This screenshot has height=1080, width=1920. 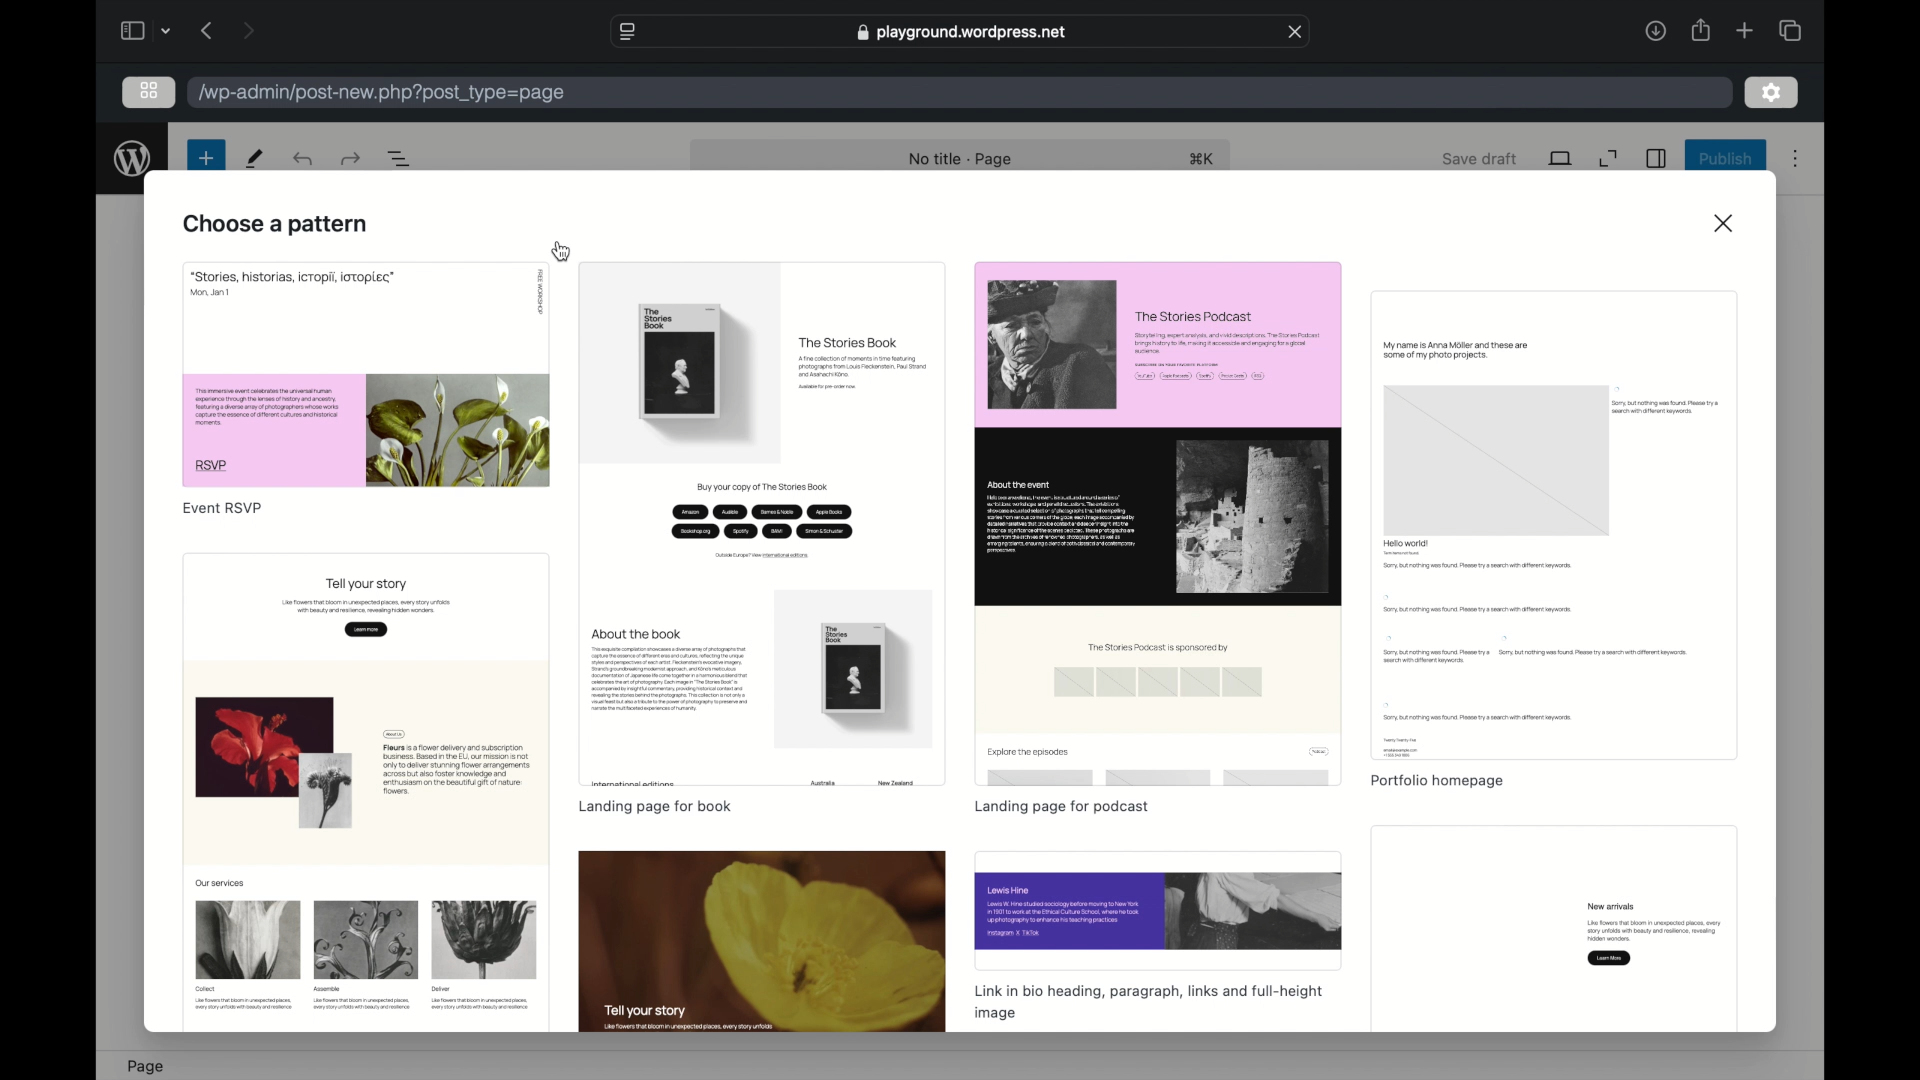 I want to click on view, so click(x=1561, y=158).